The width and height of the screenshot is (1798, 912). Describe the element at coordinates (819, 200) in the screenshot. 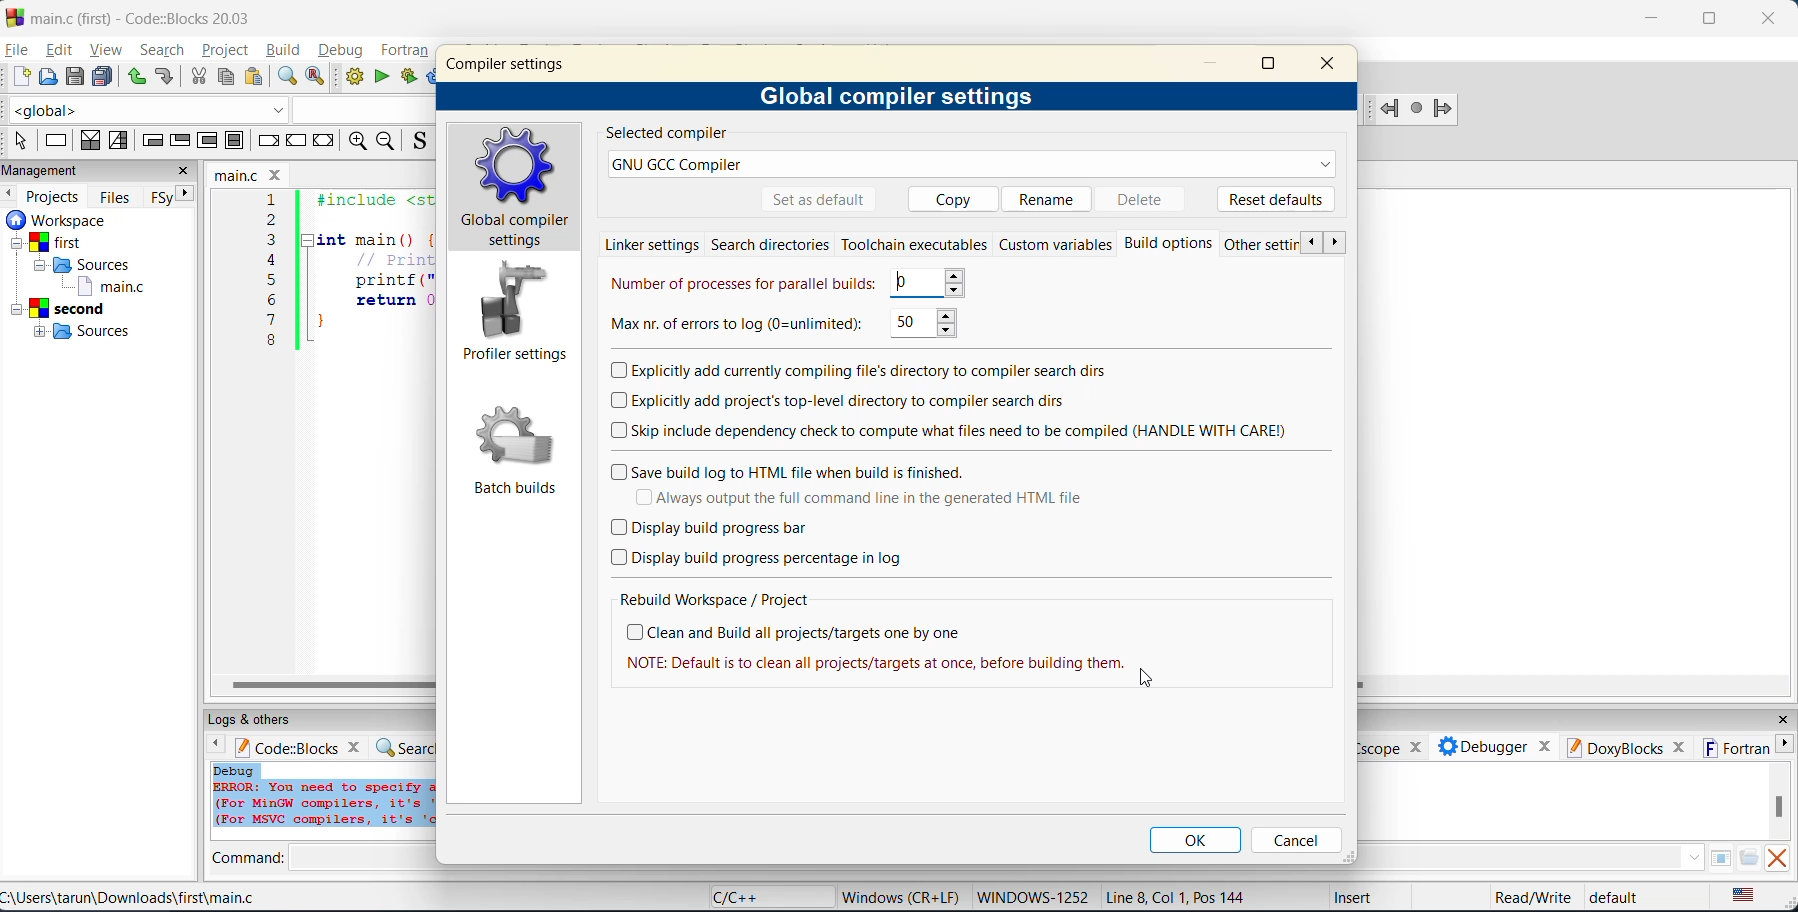

I see `set as default` at that location.